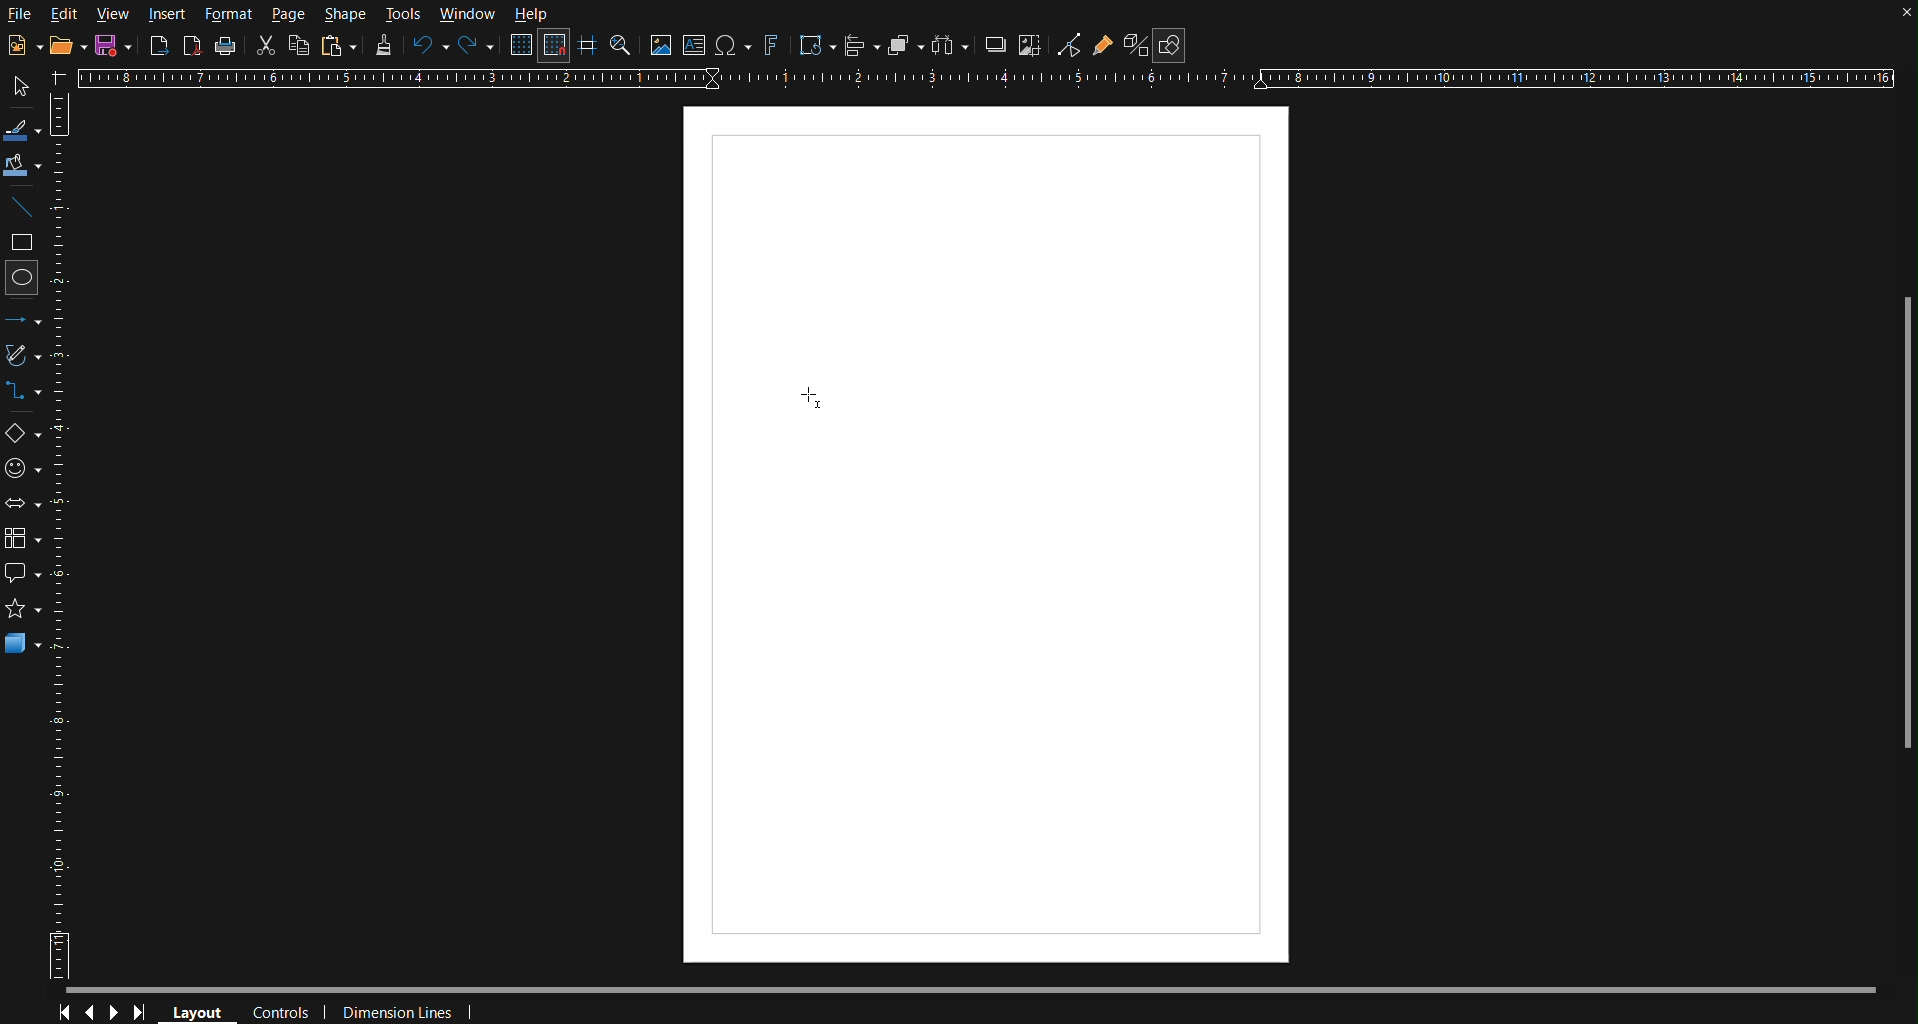  What do you see at coordinates (987, 984) in the screenshot?
I see `Scrollbar` at bounding box center [987, 984].